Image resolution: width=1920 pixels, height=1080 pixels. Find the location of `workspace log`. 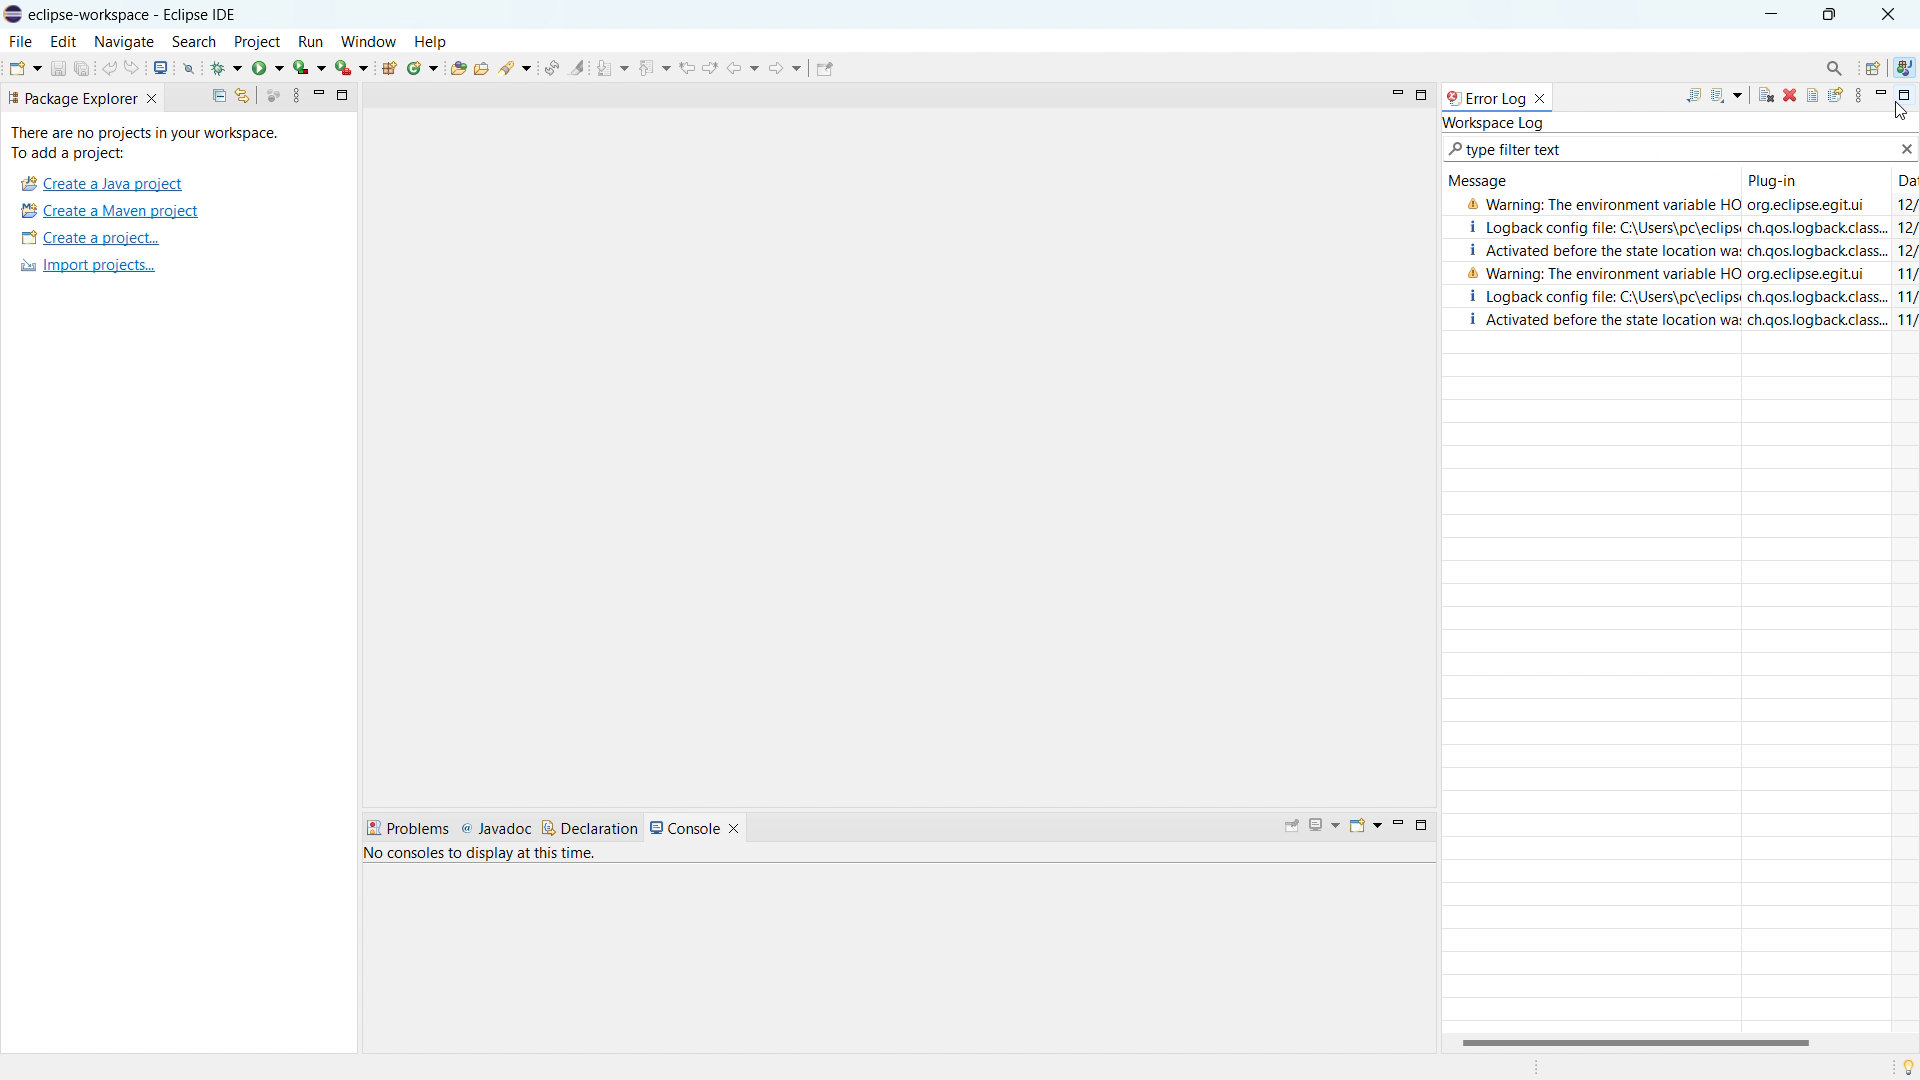

workspace log is located at coordinates (1495, 124).